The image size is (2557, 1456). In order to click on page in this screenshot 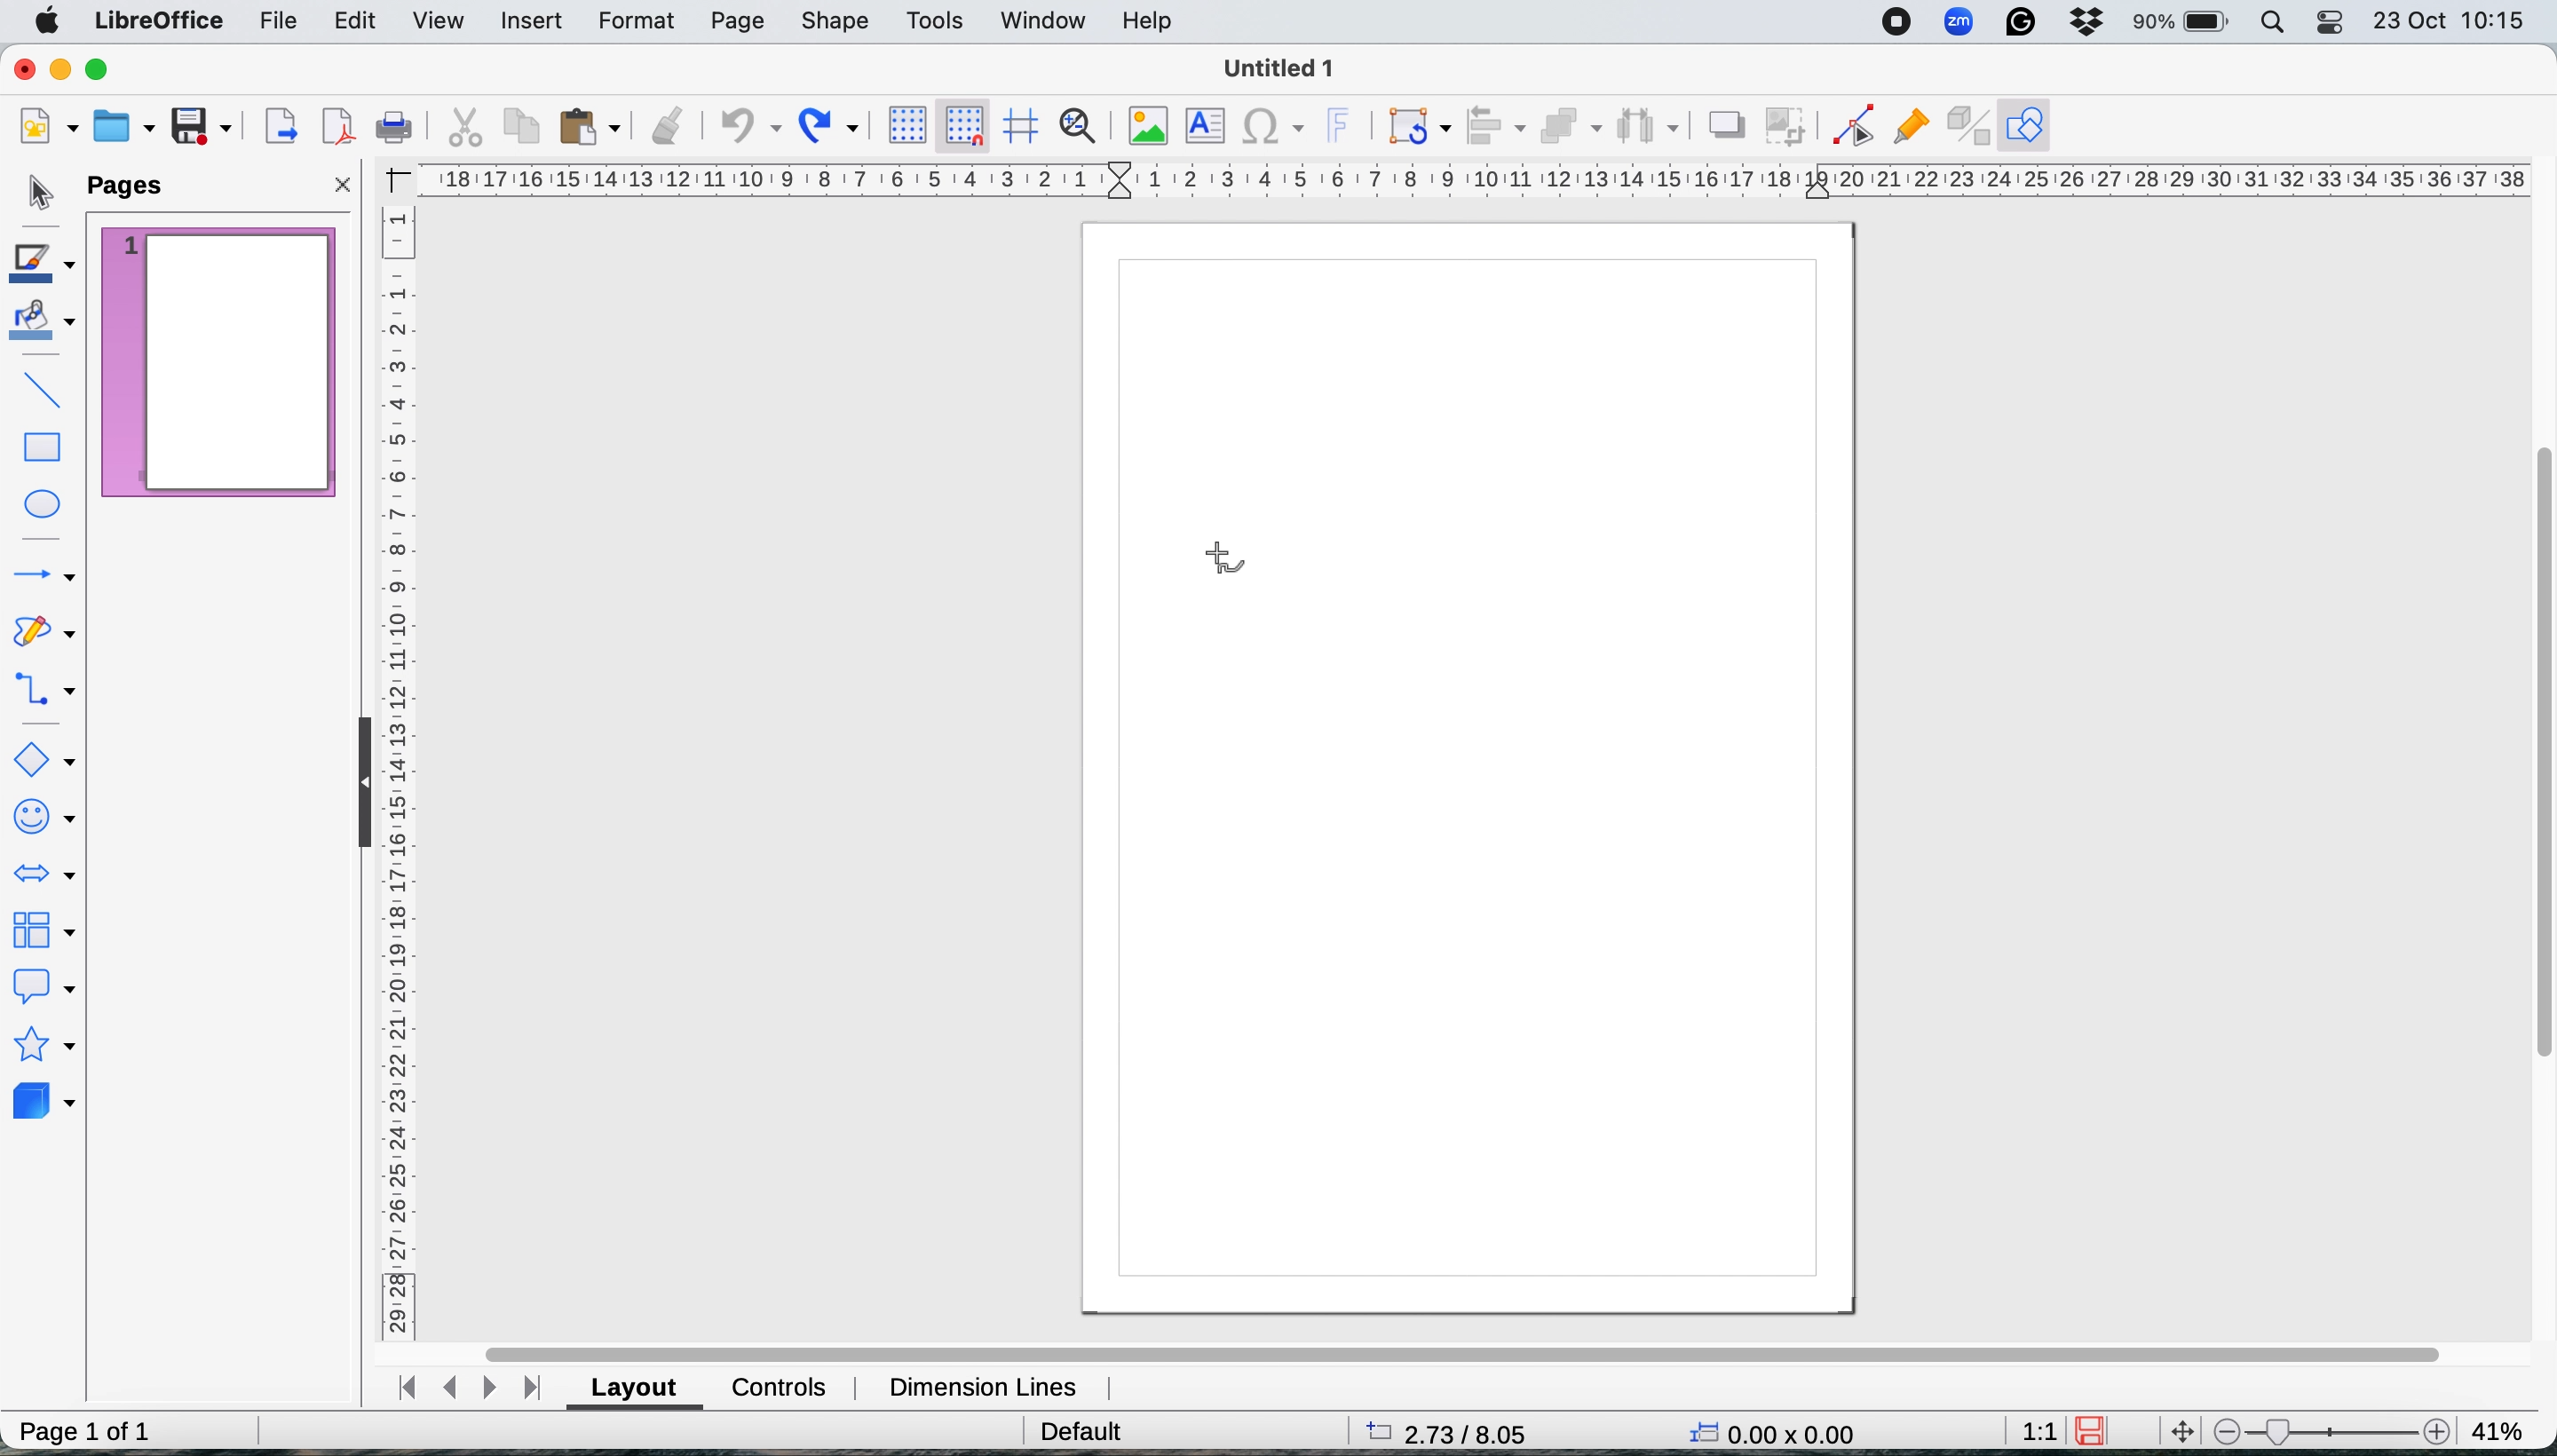, I will do `click(740, 22)`.